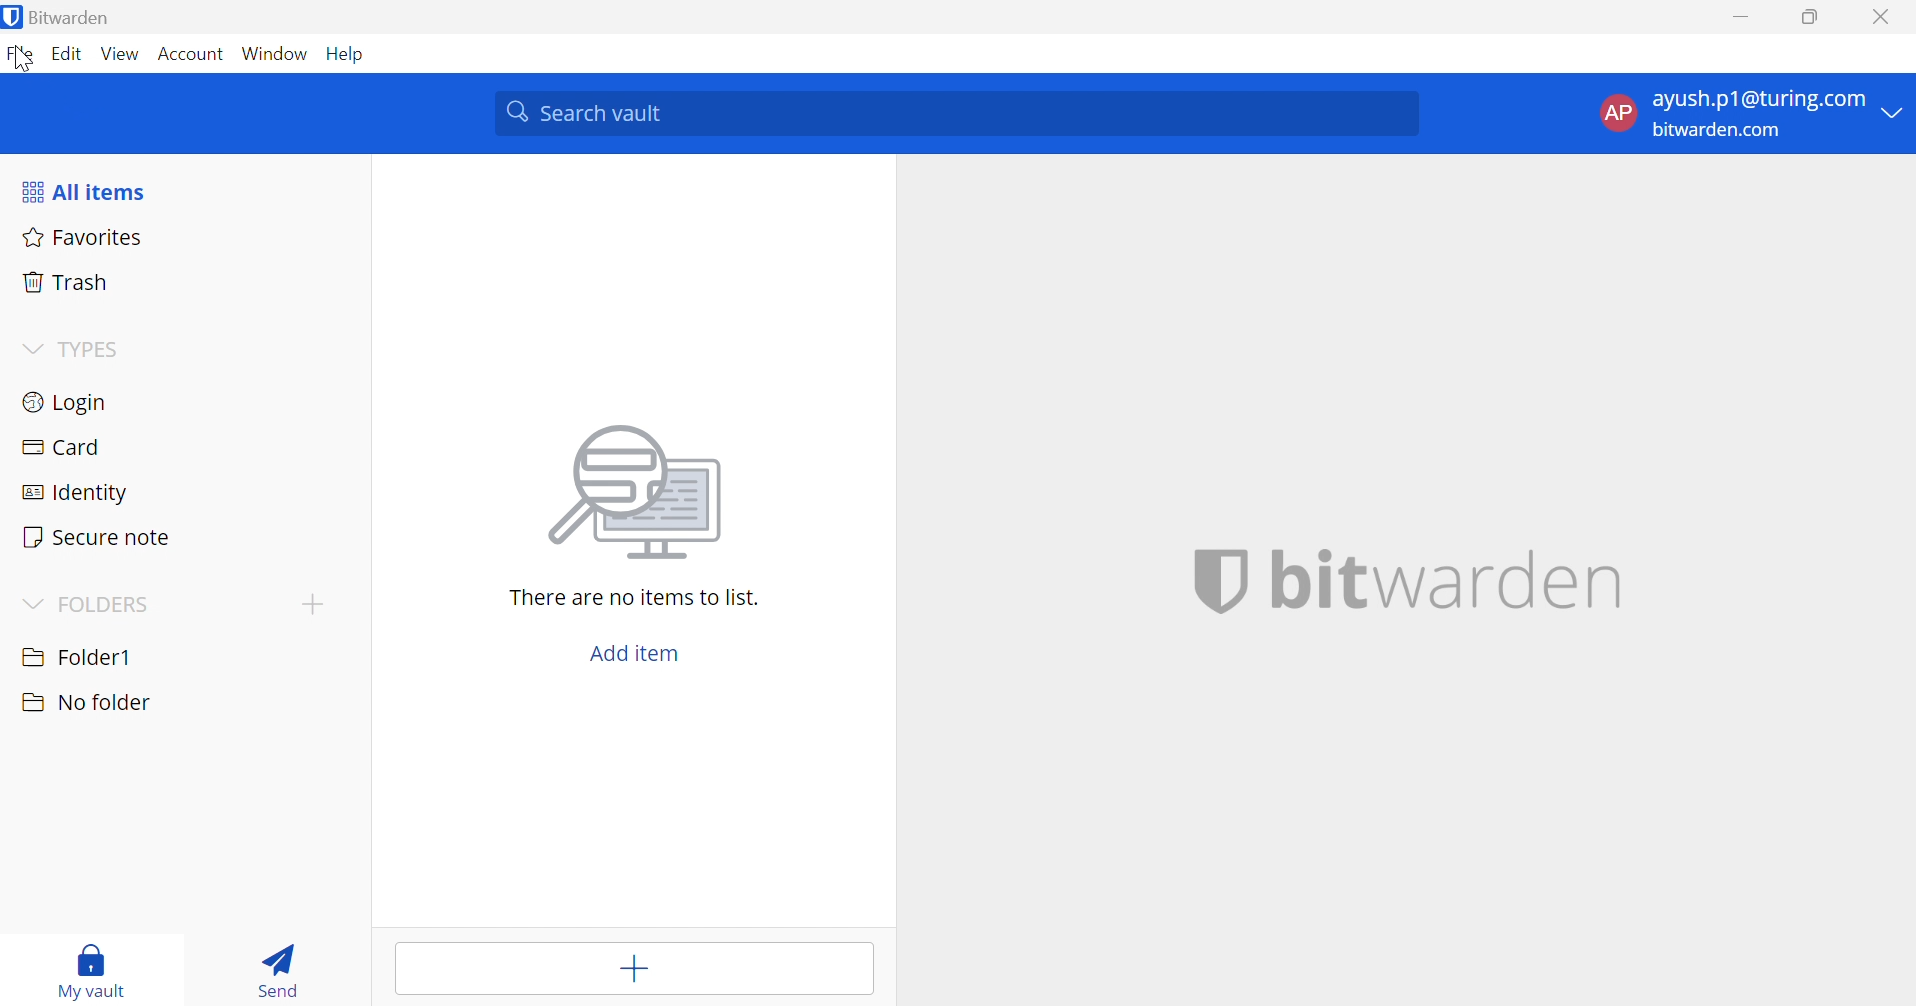 The image size is (1916, 1006). Describe the element at coordinates (25, 68) in the screenshot. I see `cursor` at that location.